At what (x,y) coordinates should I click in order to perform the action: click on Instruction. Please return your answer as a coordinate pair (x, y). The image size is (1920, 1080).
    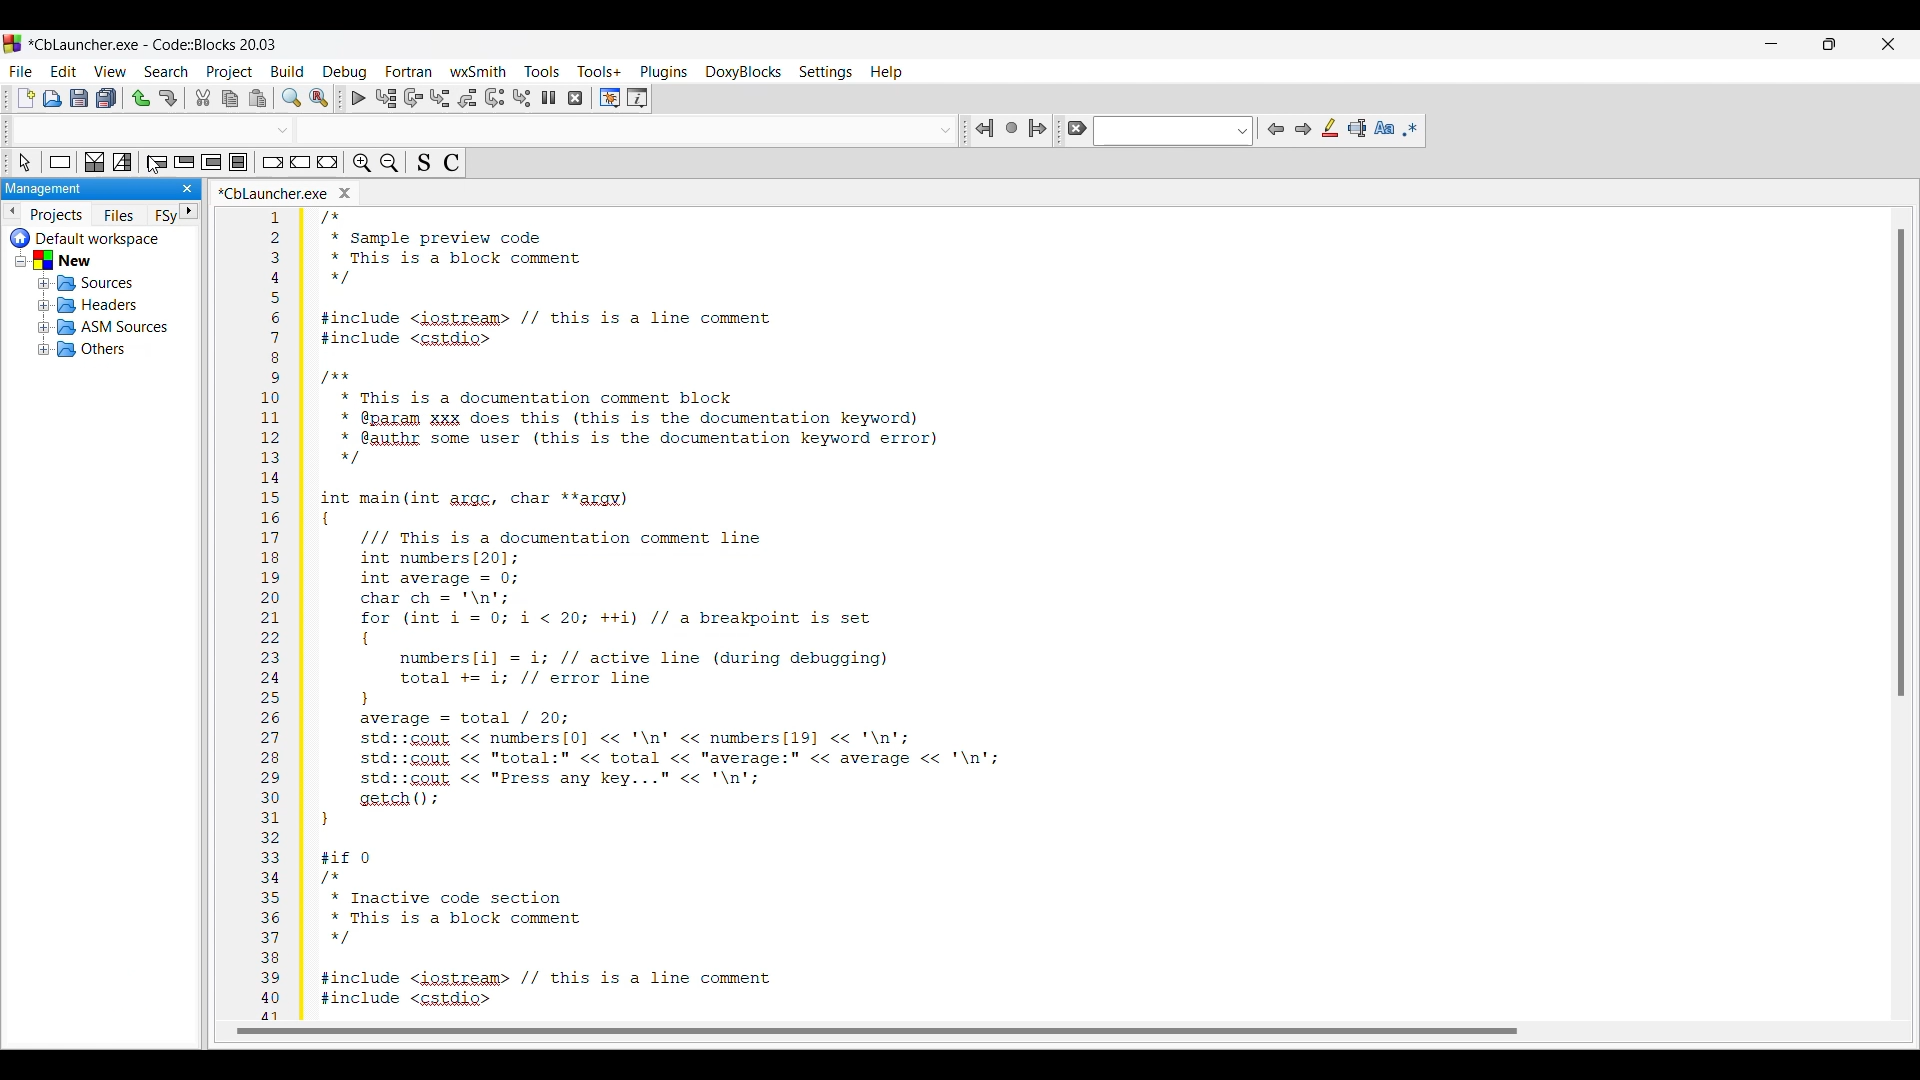
    Looking at the image, I should click on (60, 162).